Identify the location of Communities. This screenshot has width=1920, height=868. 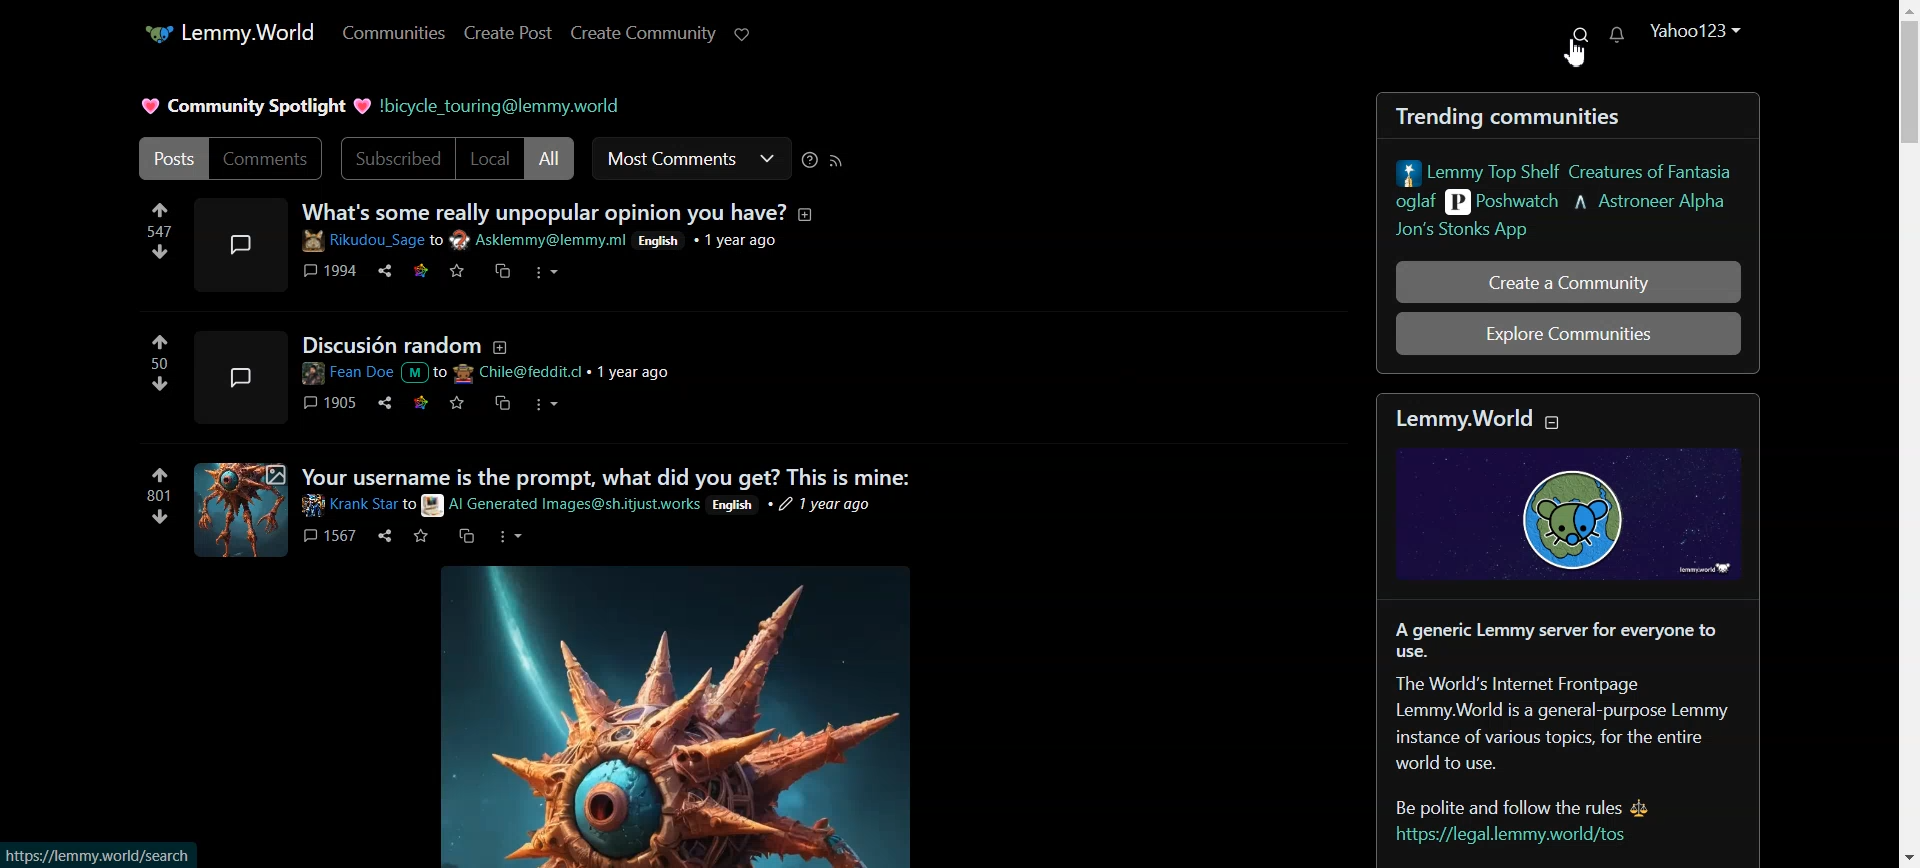
(394, 33).